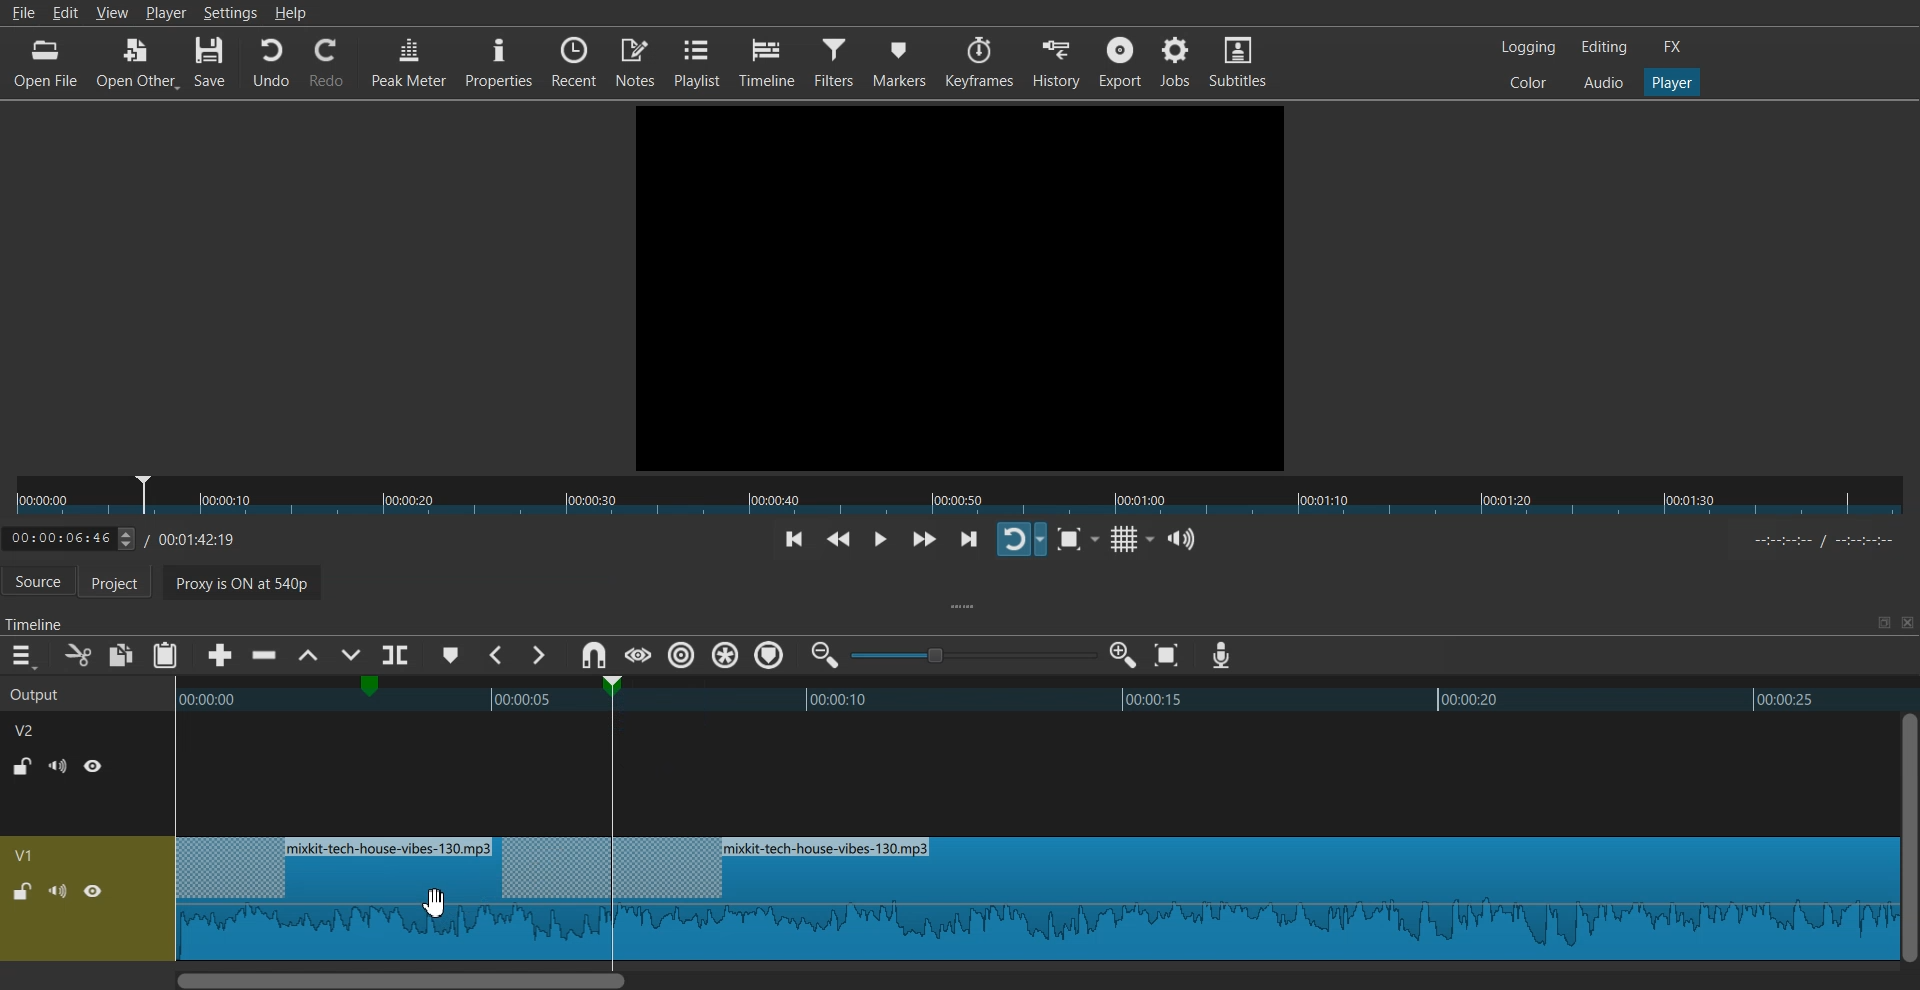 This screenshot has width=1920, height=990. Describe the element at coordinates (58, 890) in the screenshot. I see `Mute` at that location.